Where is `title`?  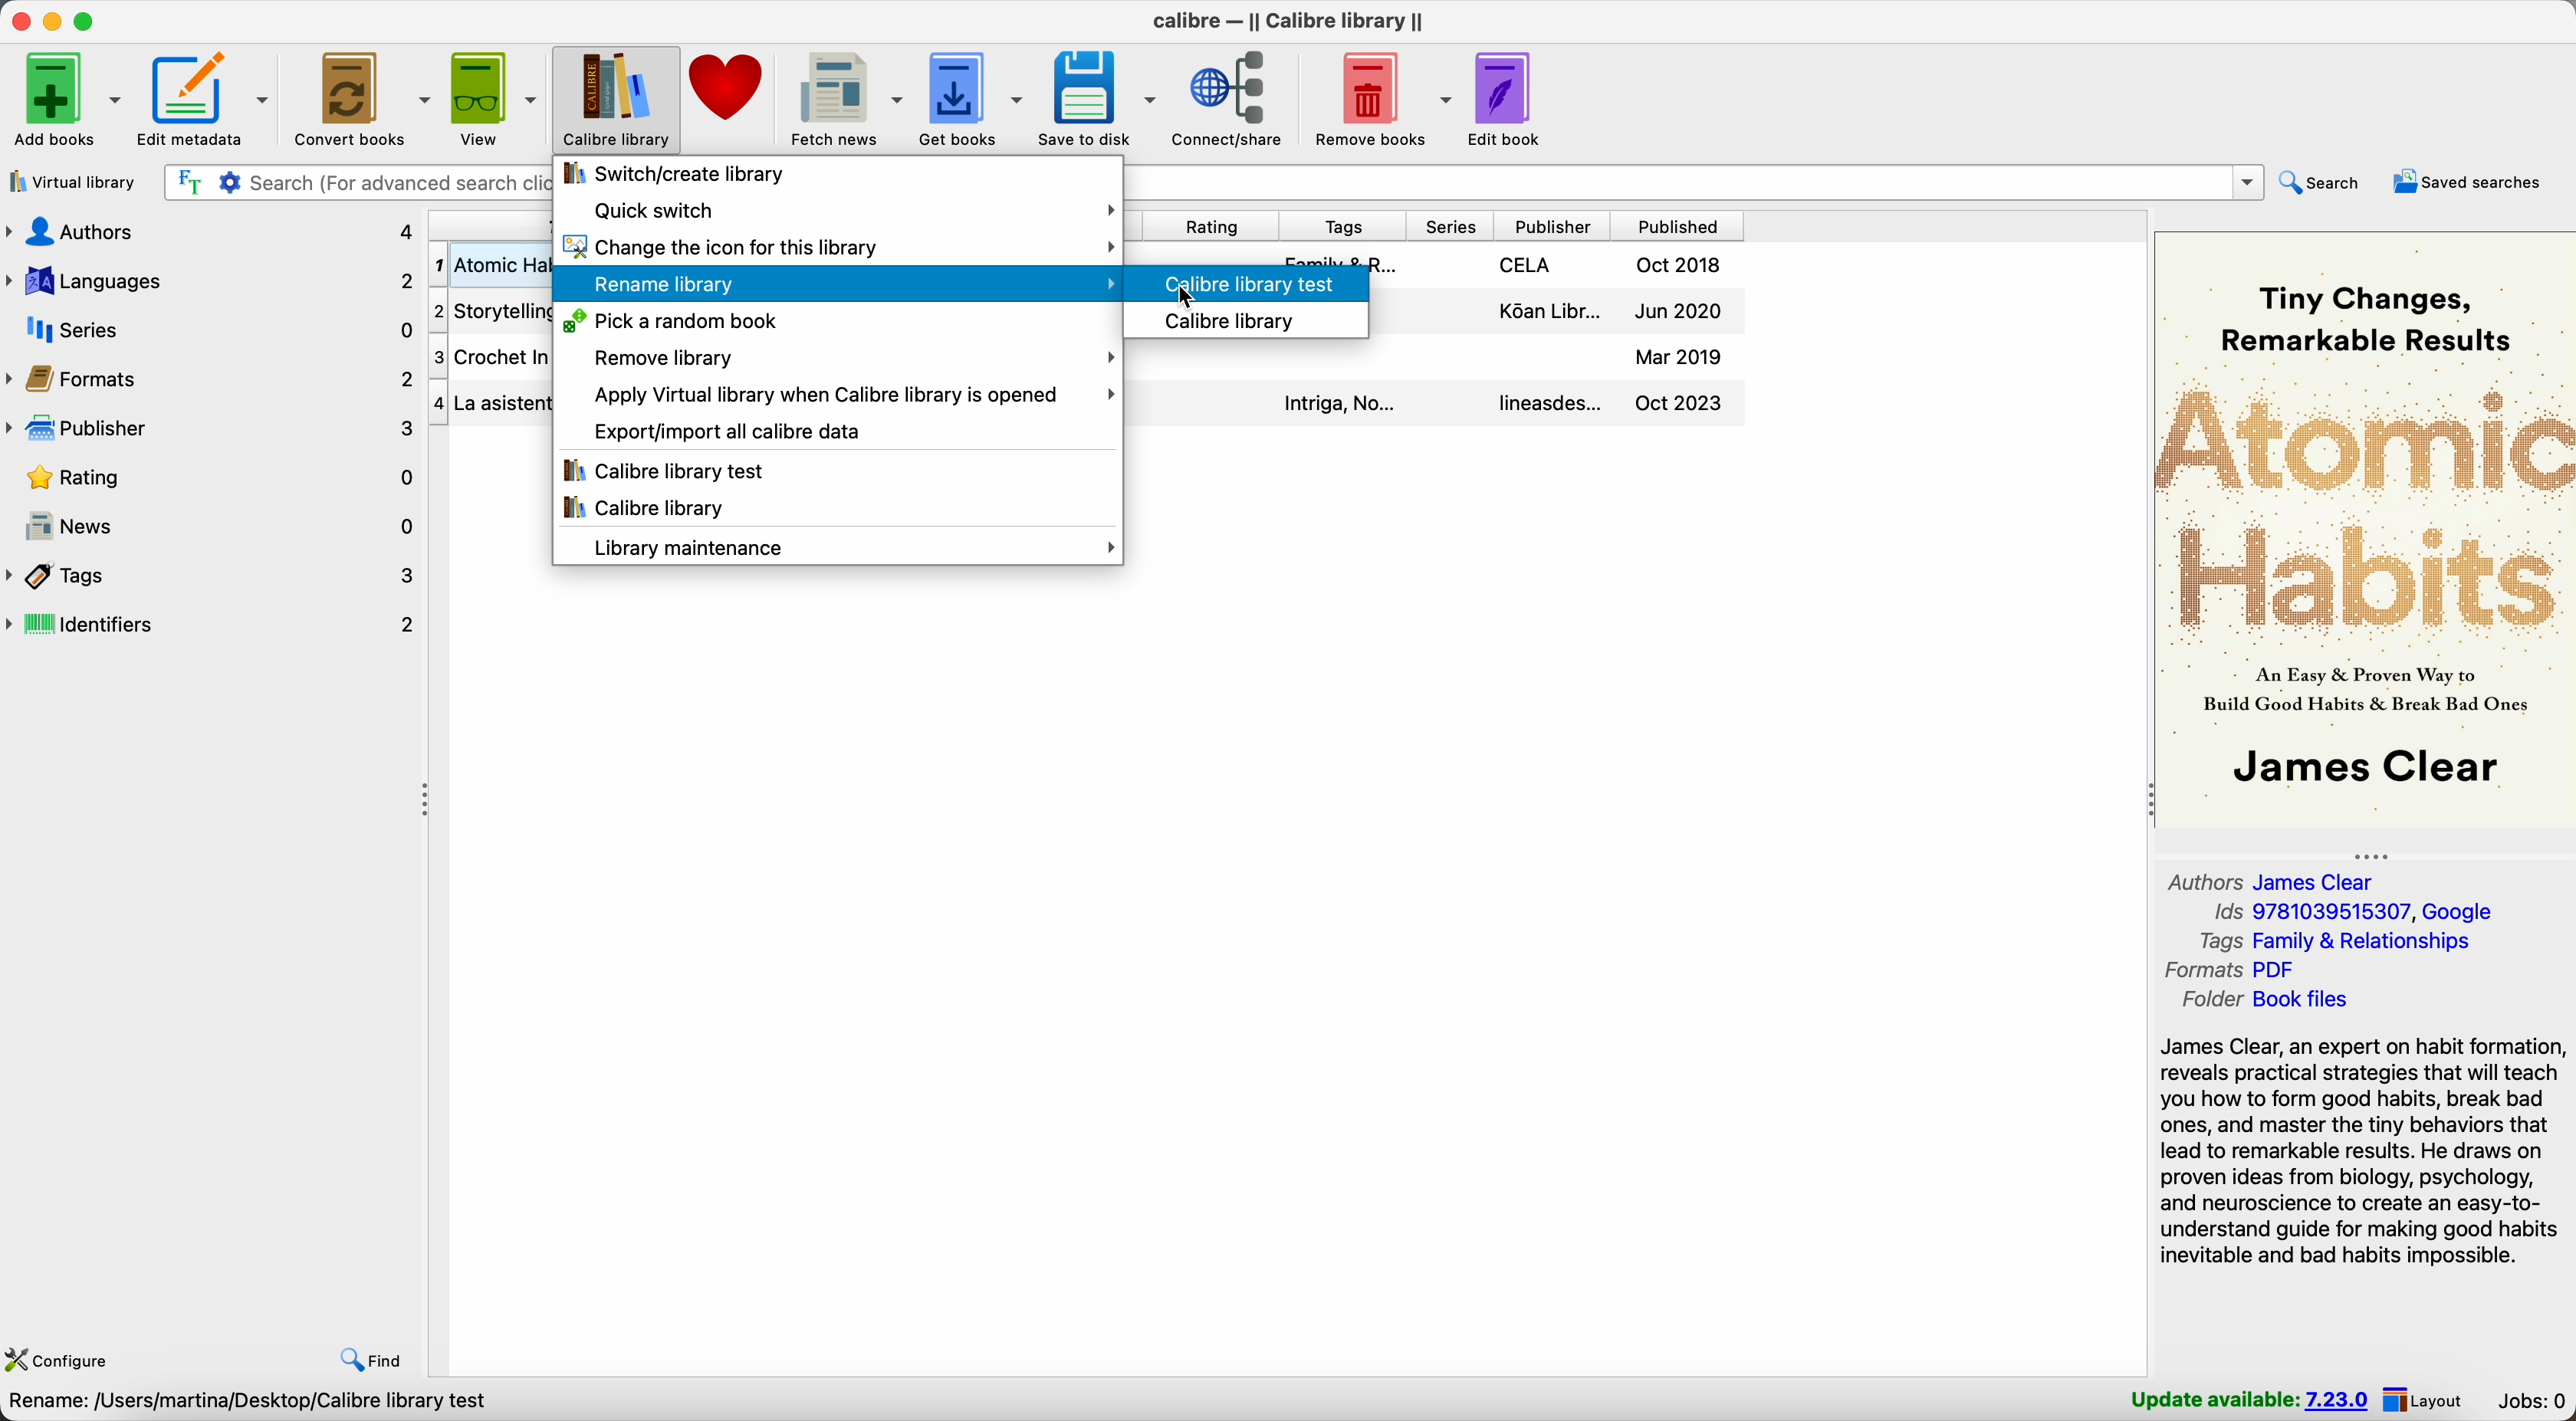 title is located at coordinates (489, 226).